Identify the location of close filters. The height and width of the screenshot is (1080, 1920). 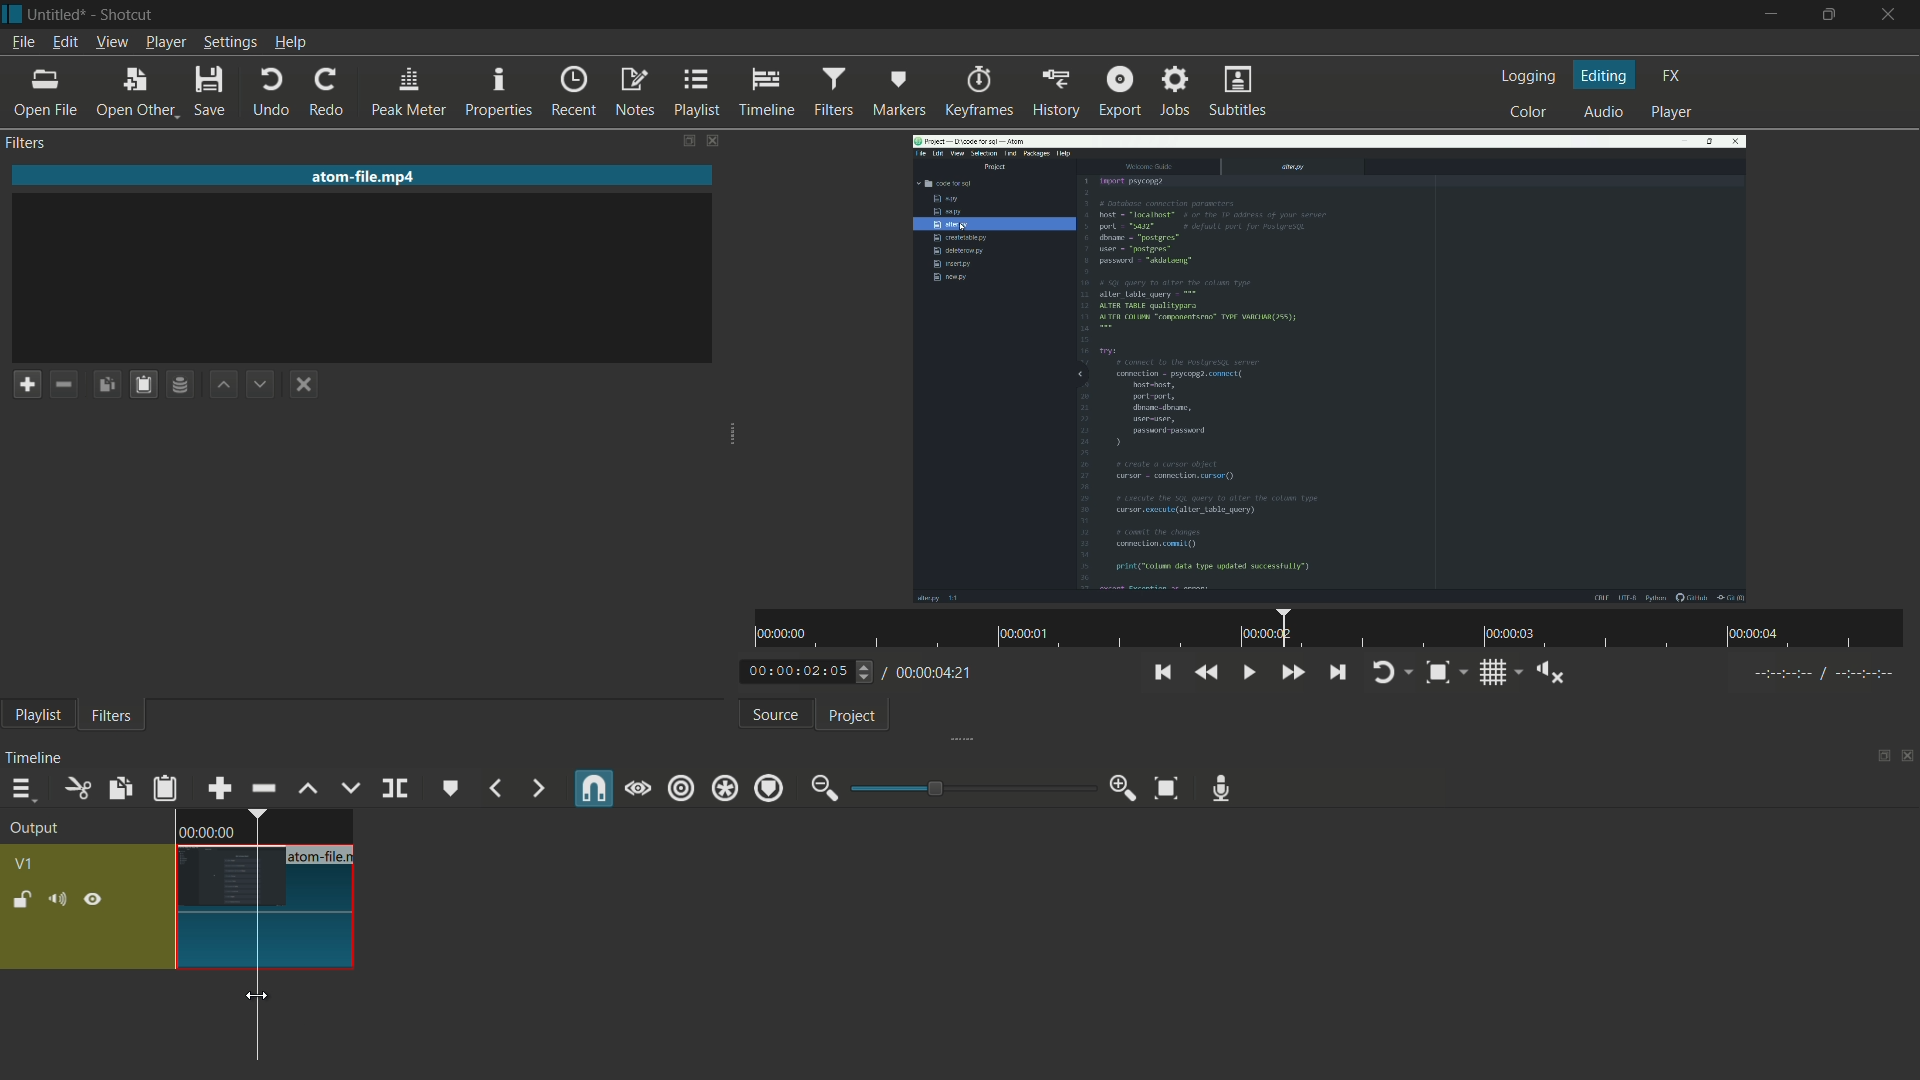
(712, 141).